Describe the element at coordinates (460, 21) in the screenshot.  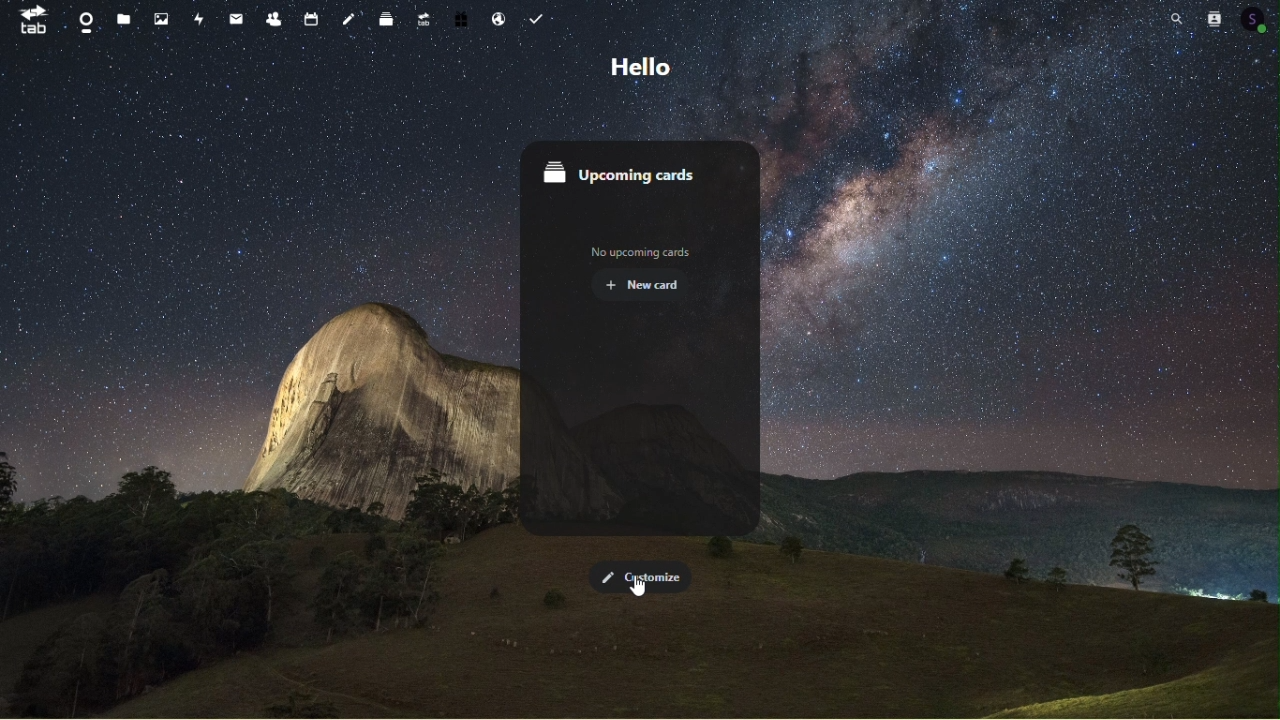
I see `Free trial` at that location.